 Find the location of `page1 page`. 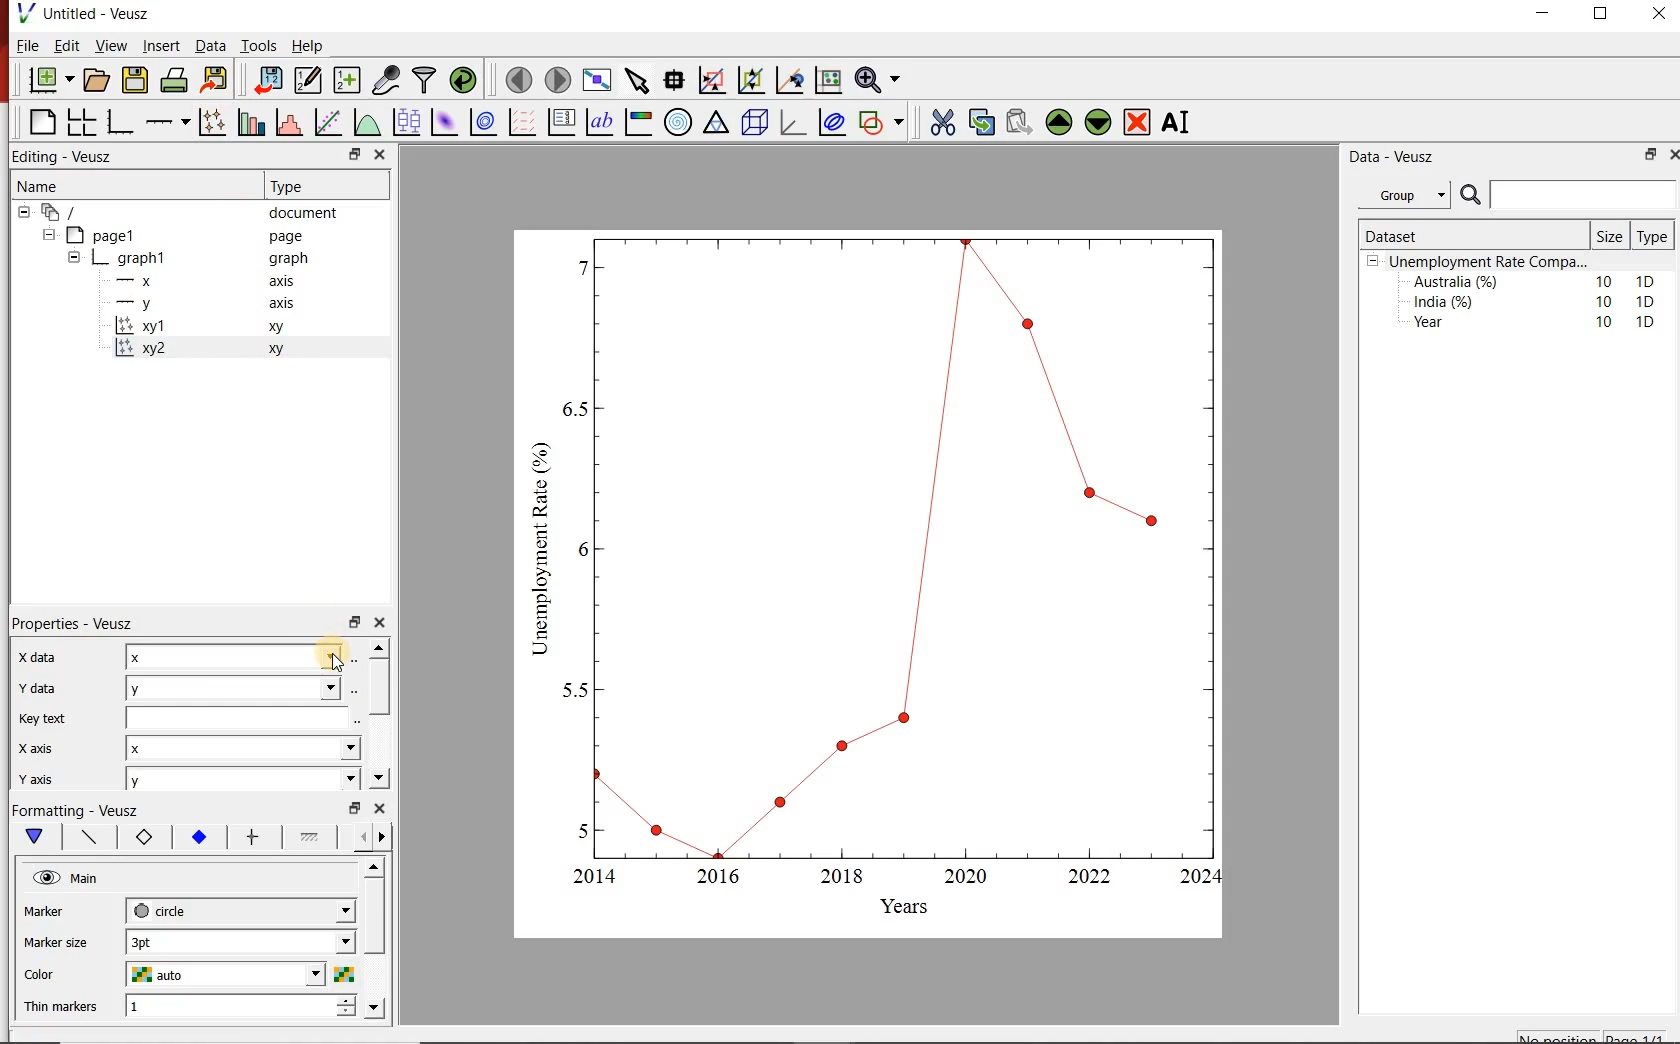

page1 page is located at coordinates (192, 235).